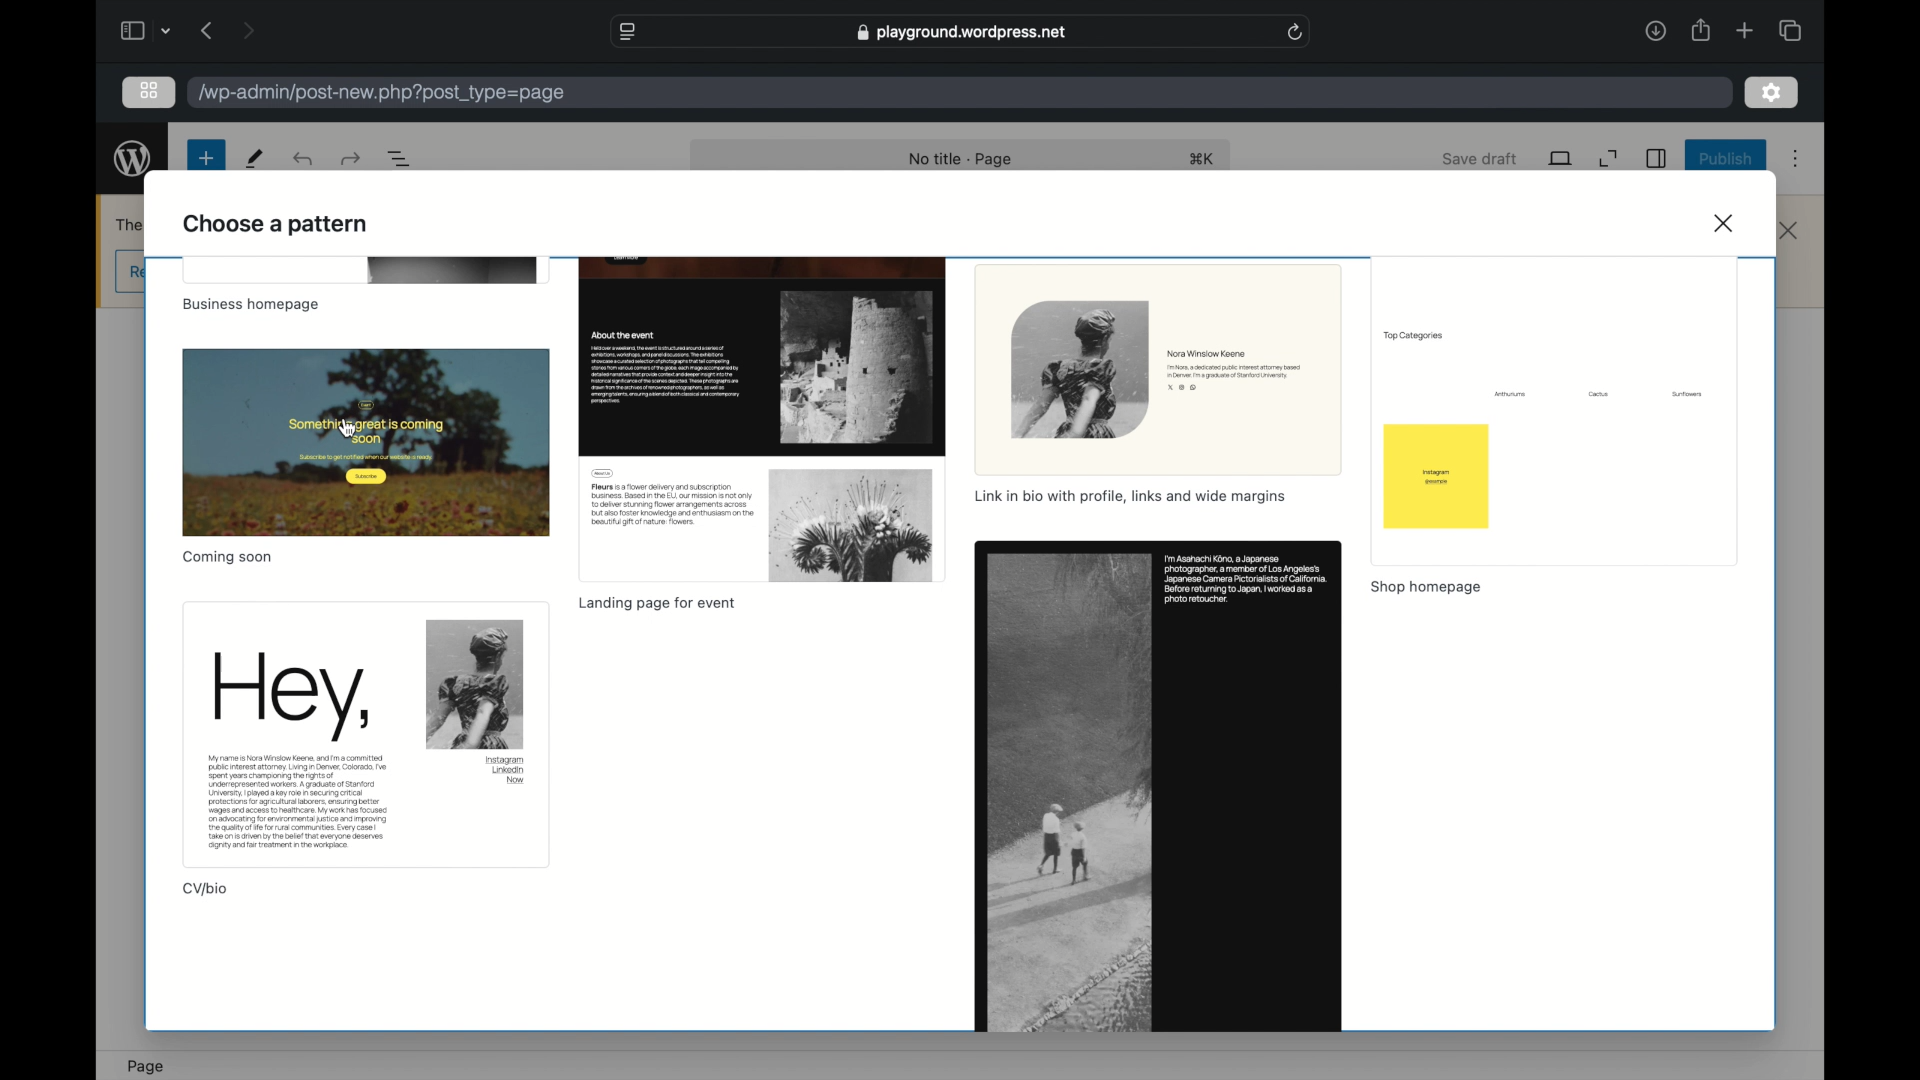 Image resolution: width=1920 pixels, height=1080 pixels. I want to click on new tab, so click(1745, 30).